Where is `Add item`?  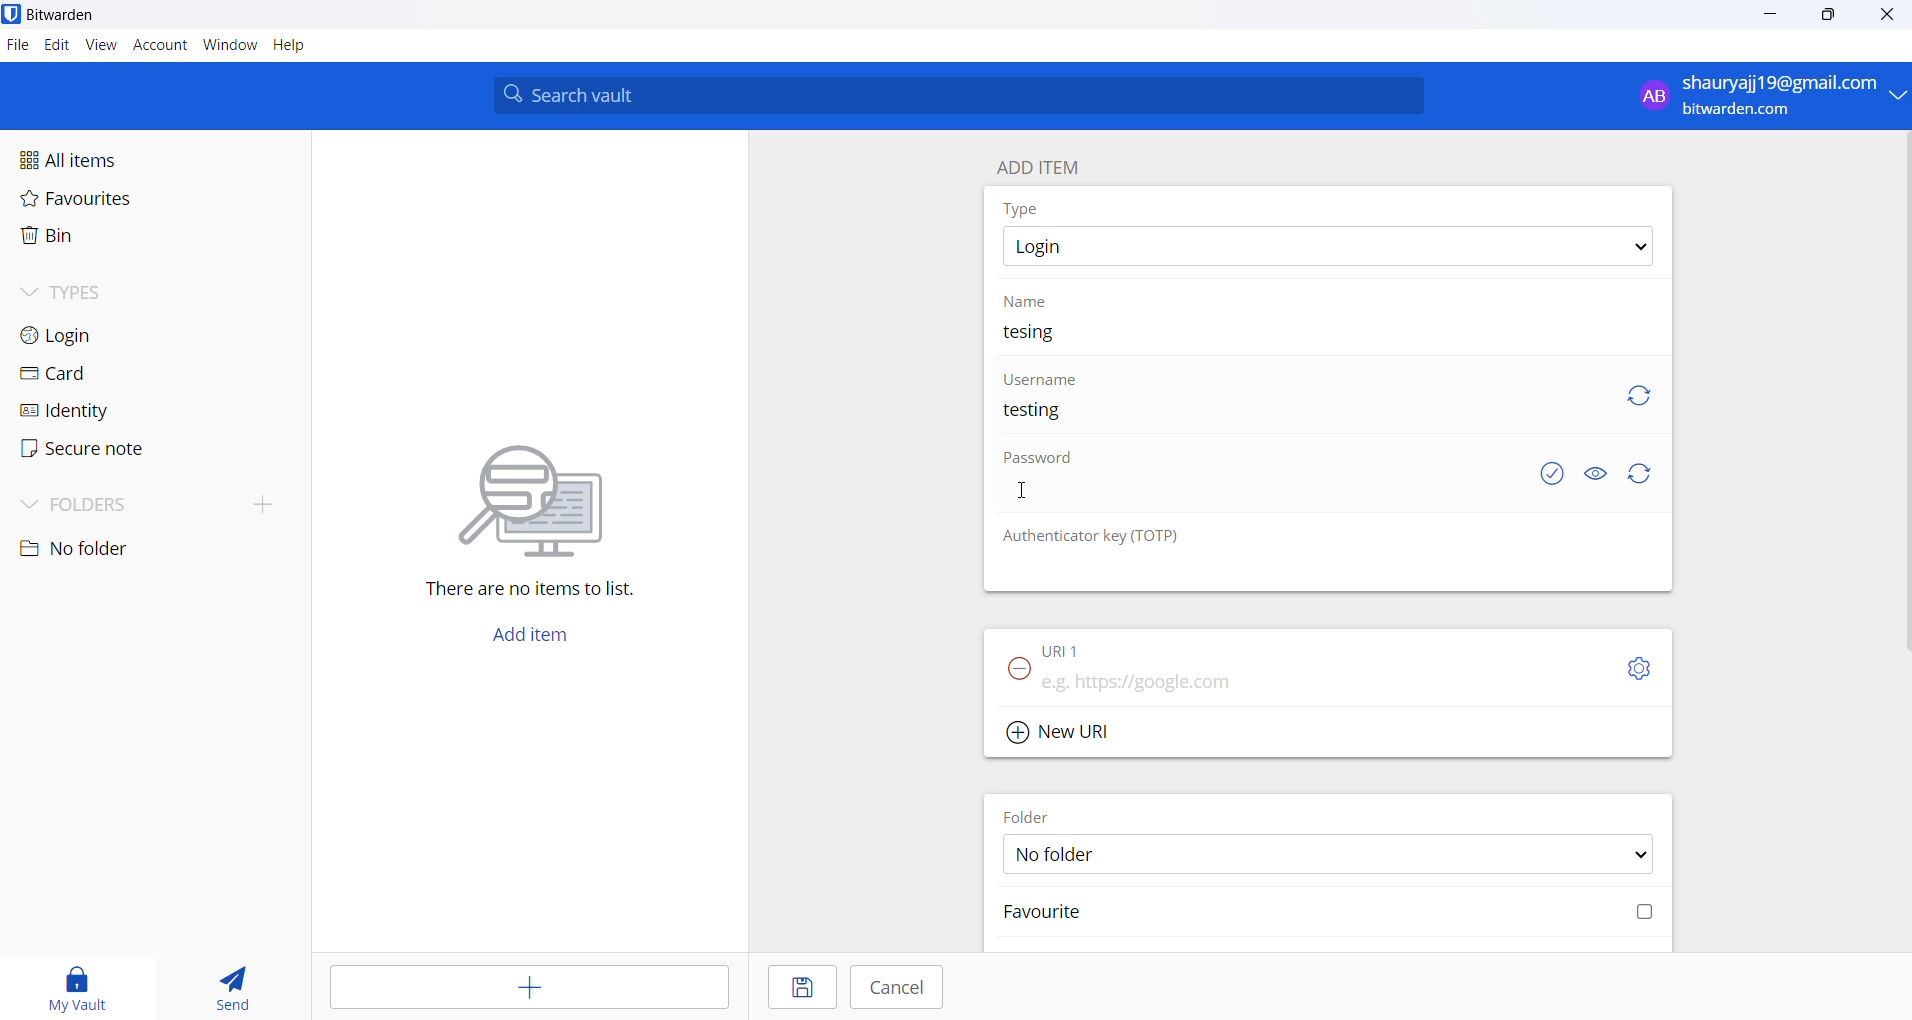
Add item is located at coordinates (529, 640).